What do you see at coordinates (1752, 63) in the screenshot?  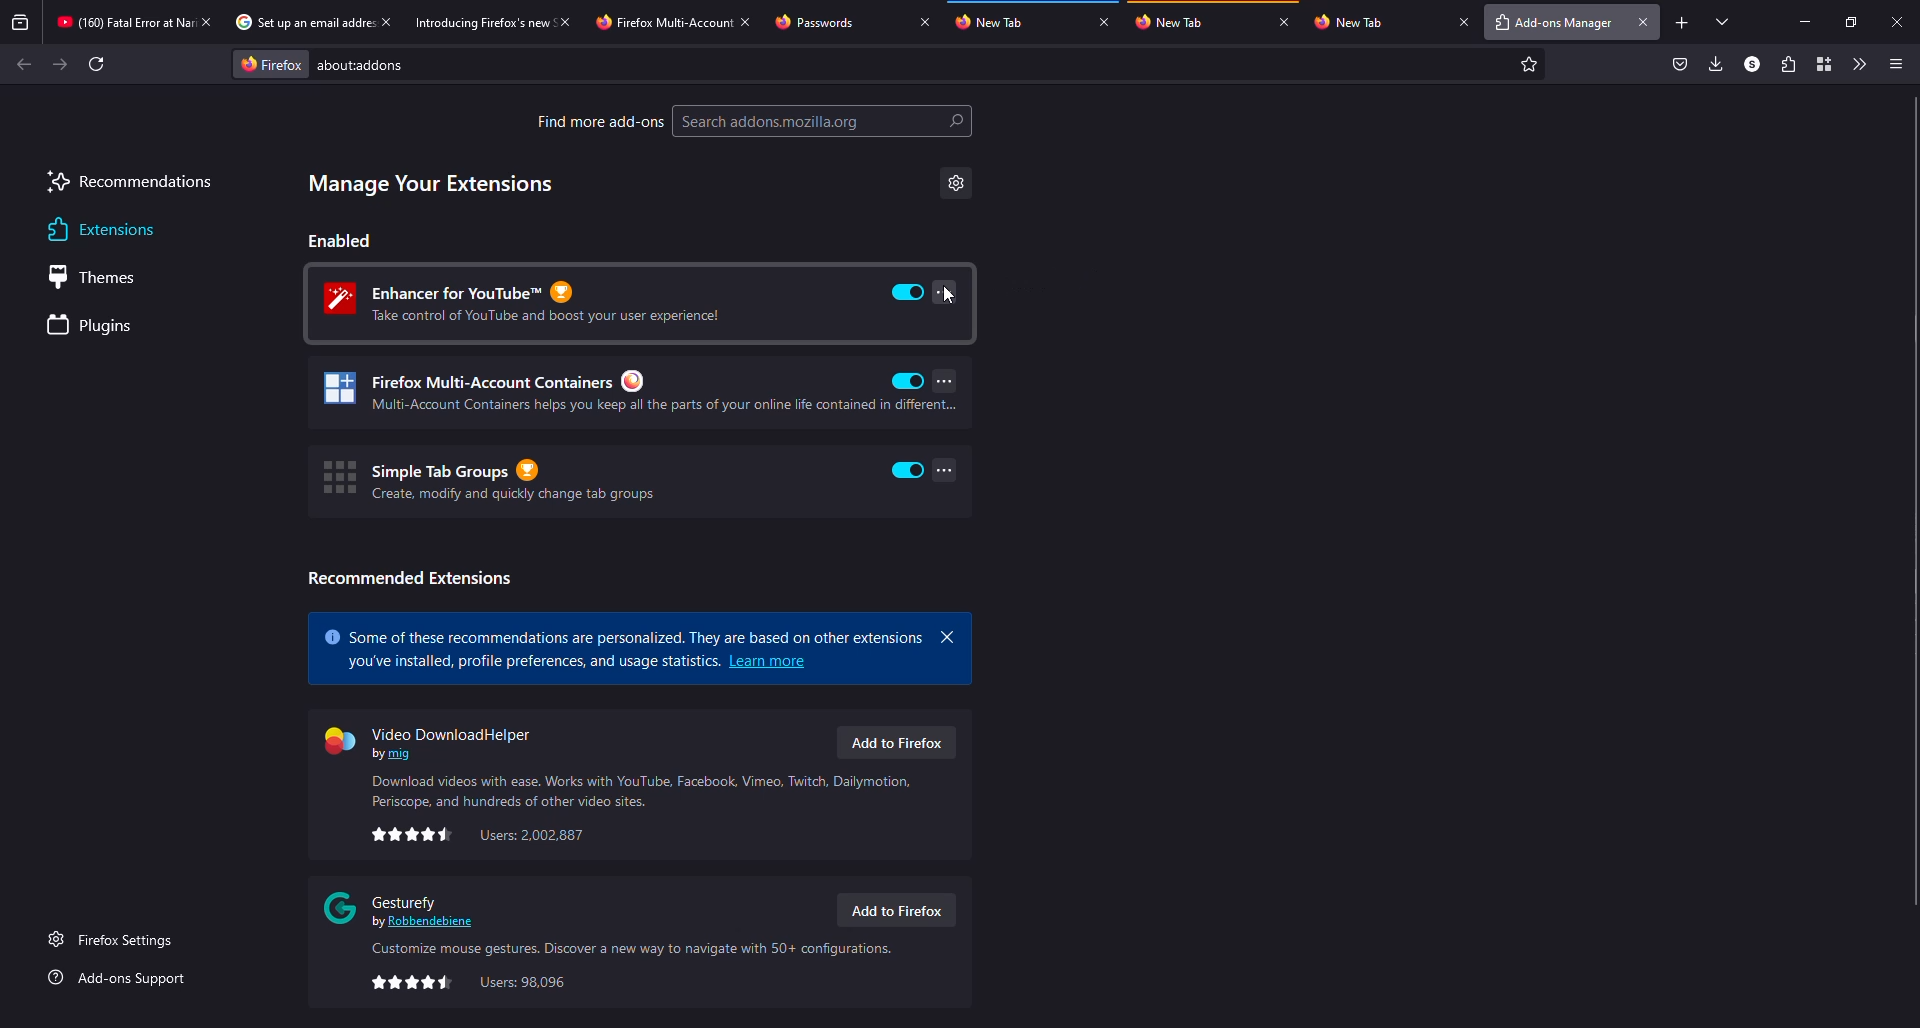 I see `profile` at bounding box center [1752, 63].